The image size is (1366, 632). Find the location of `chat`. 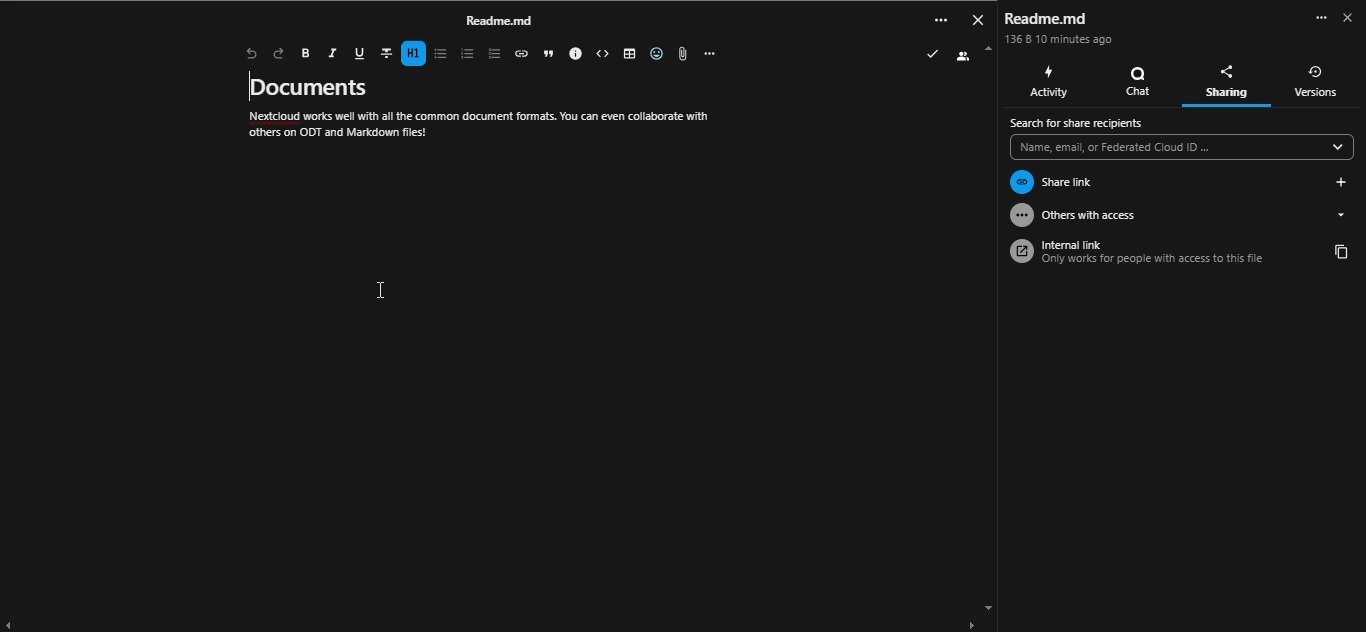

chat is located at coordinates (1134, 79).